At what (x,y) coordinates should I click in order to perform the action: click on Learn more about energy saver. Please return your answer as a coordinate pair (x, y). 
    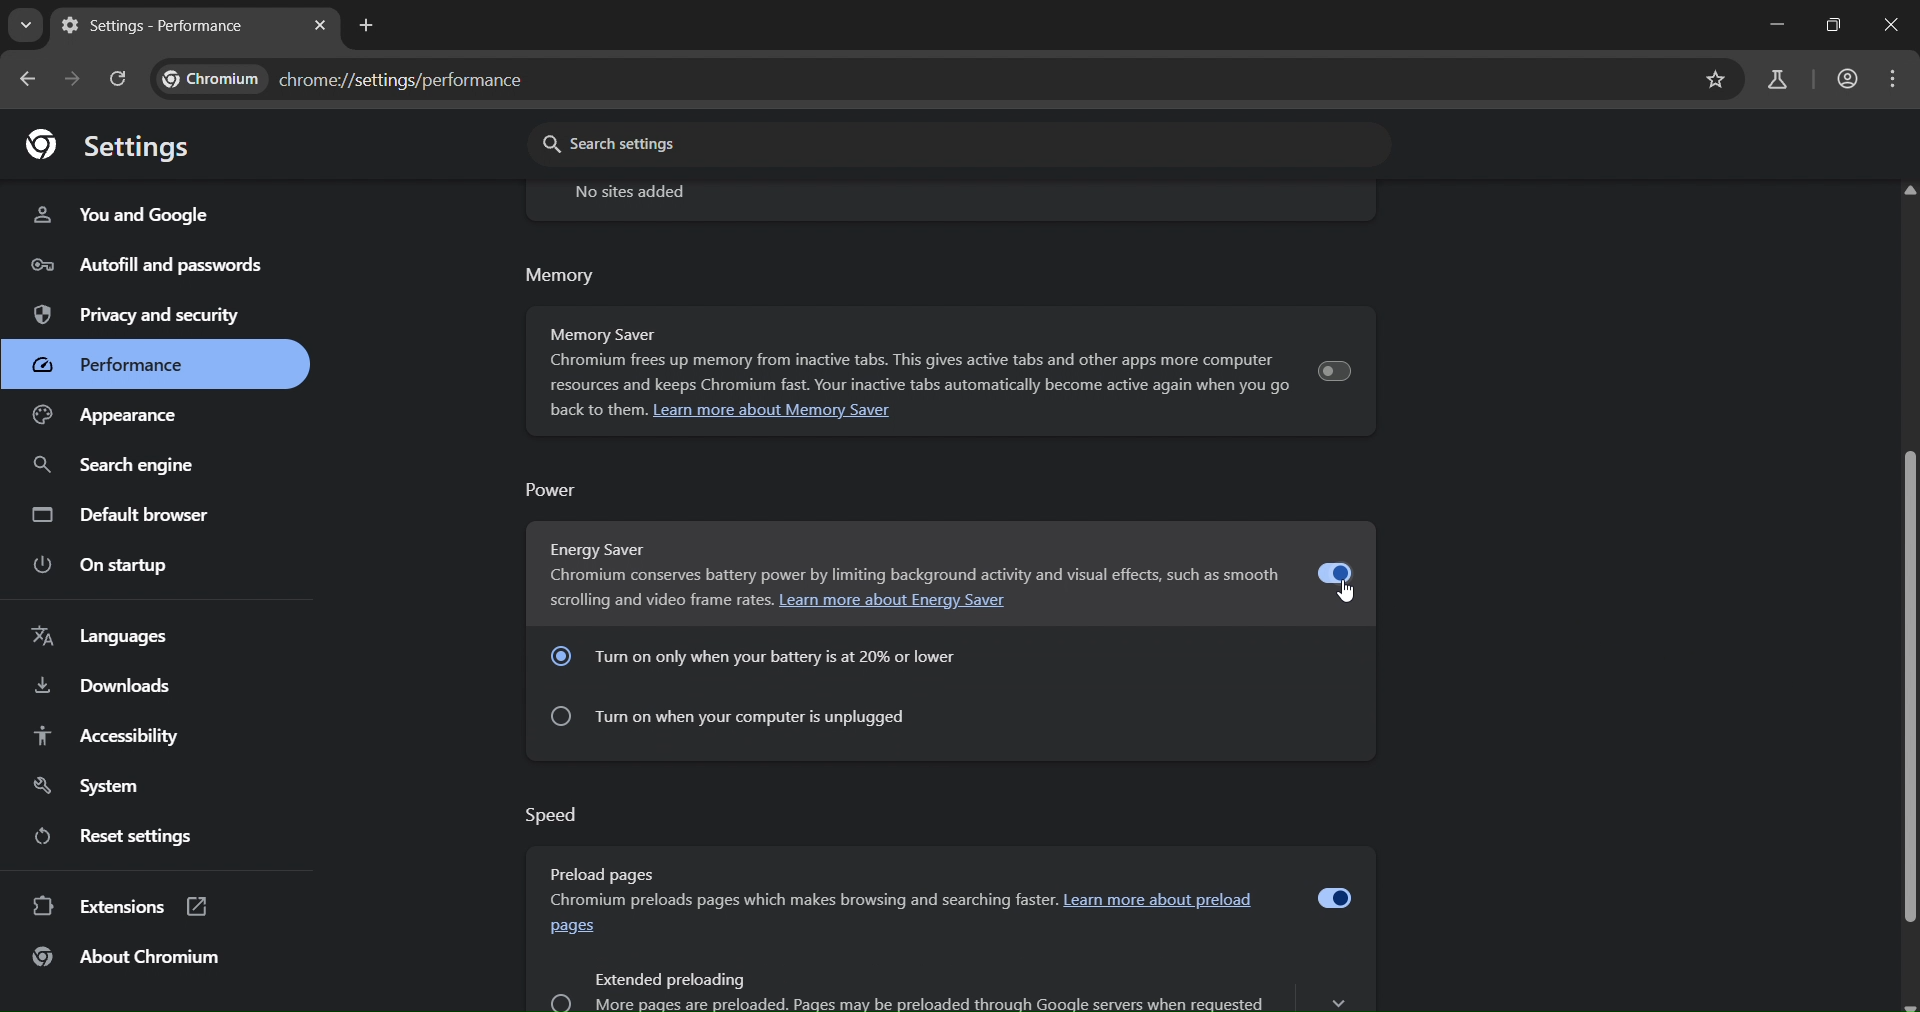
    Looking at the image, I should click on (899, 600).